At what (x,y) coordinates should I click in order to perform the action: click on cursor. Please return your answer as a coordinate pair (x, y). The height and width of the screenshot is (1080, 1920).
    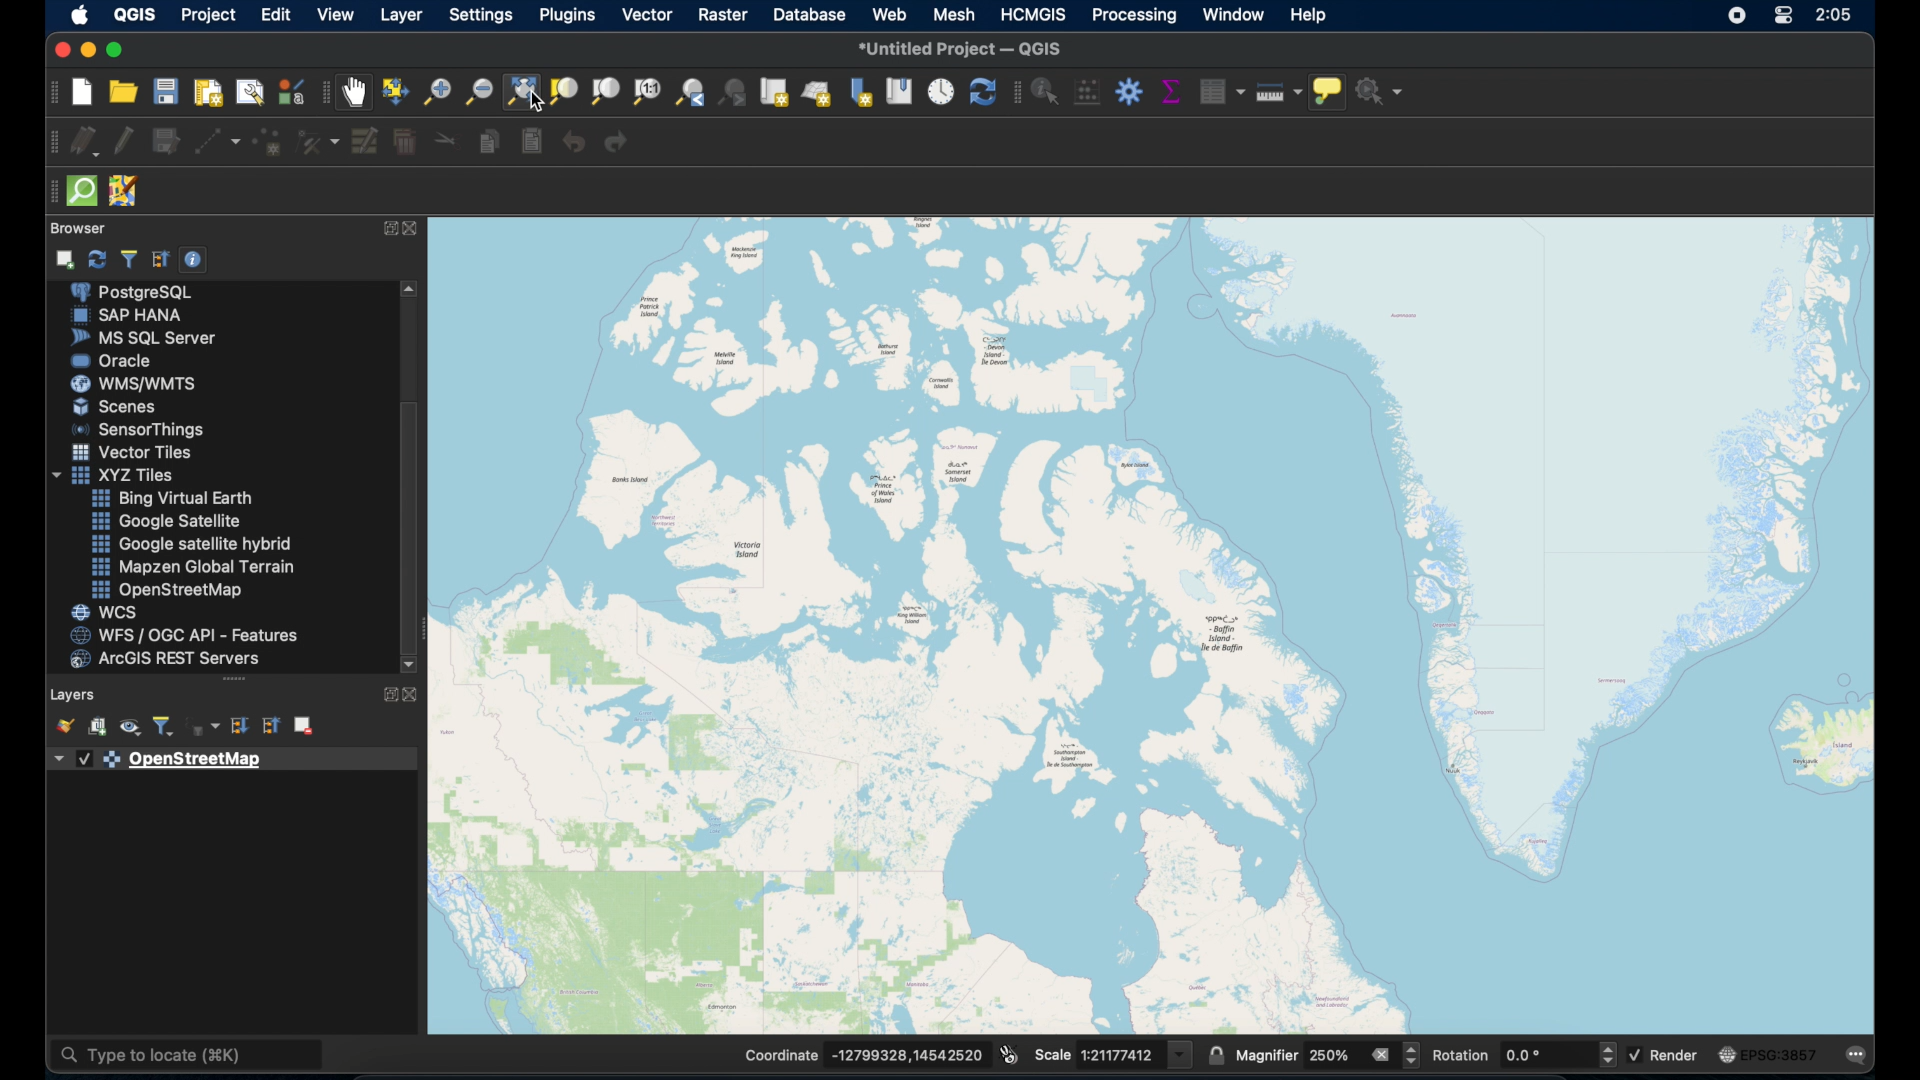
    Looking at the image, I should click on (540, 105).